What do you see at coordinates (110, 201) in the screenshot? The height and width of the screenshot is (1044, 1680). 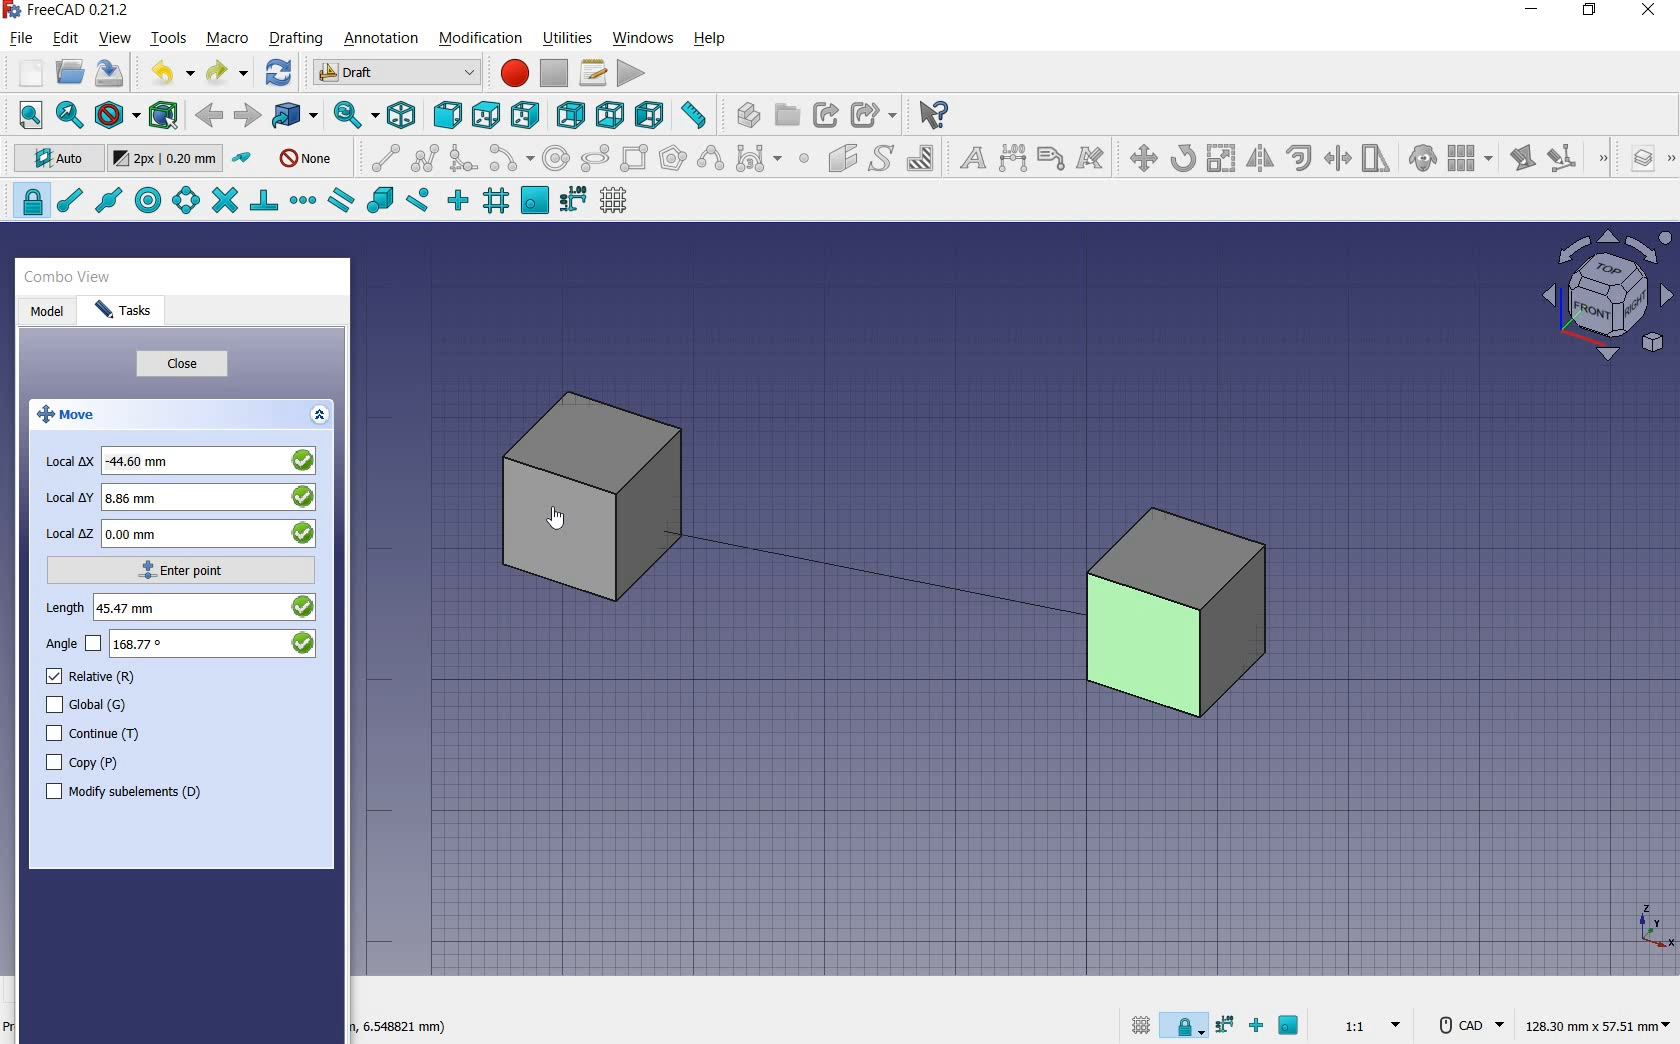 I see `snap midpoint` at bounding box center [110, 201].